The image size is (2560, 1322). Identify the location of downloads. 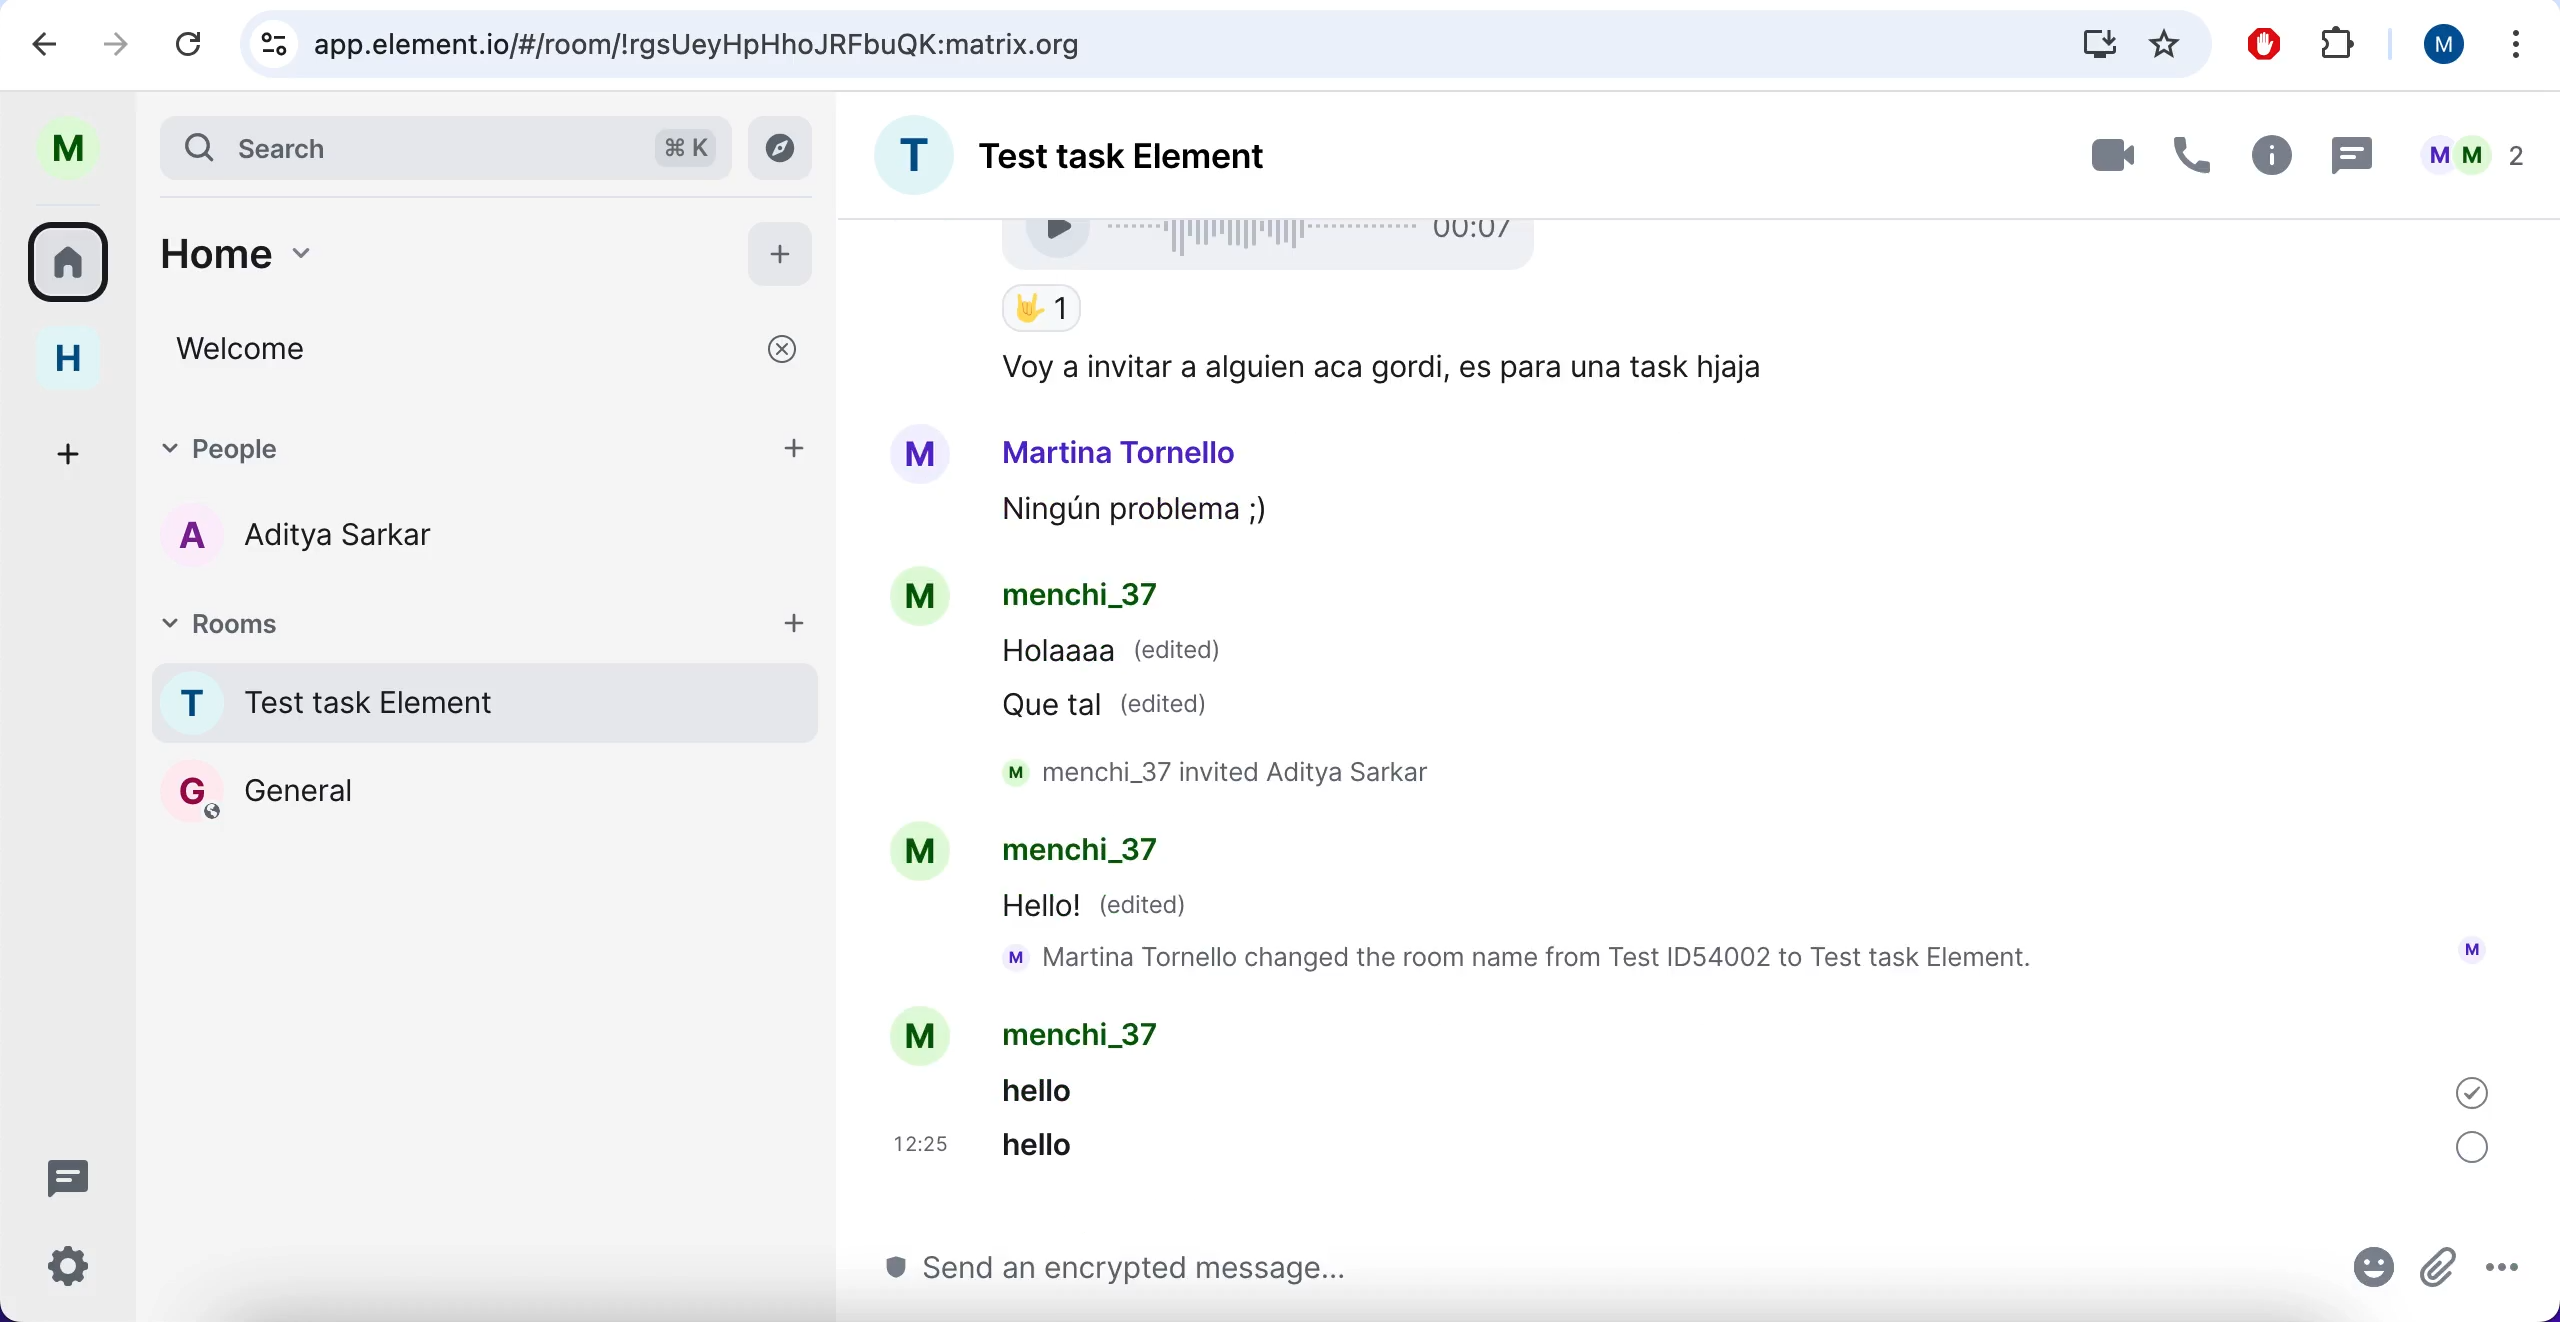
(2097, 43).